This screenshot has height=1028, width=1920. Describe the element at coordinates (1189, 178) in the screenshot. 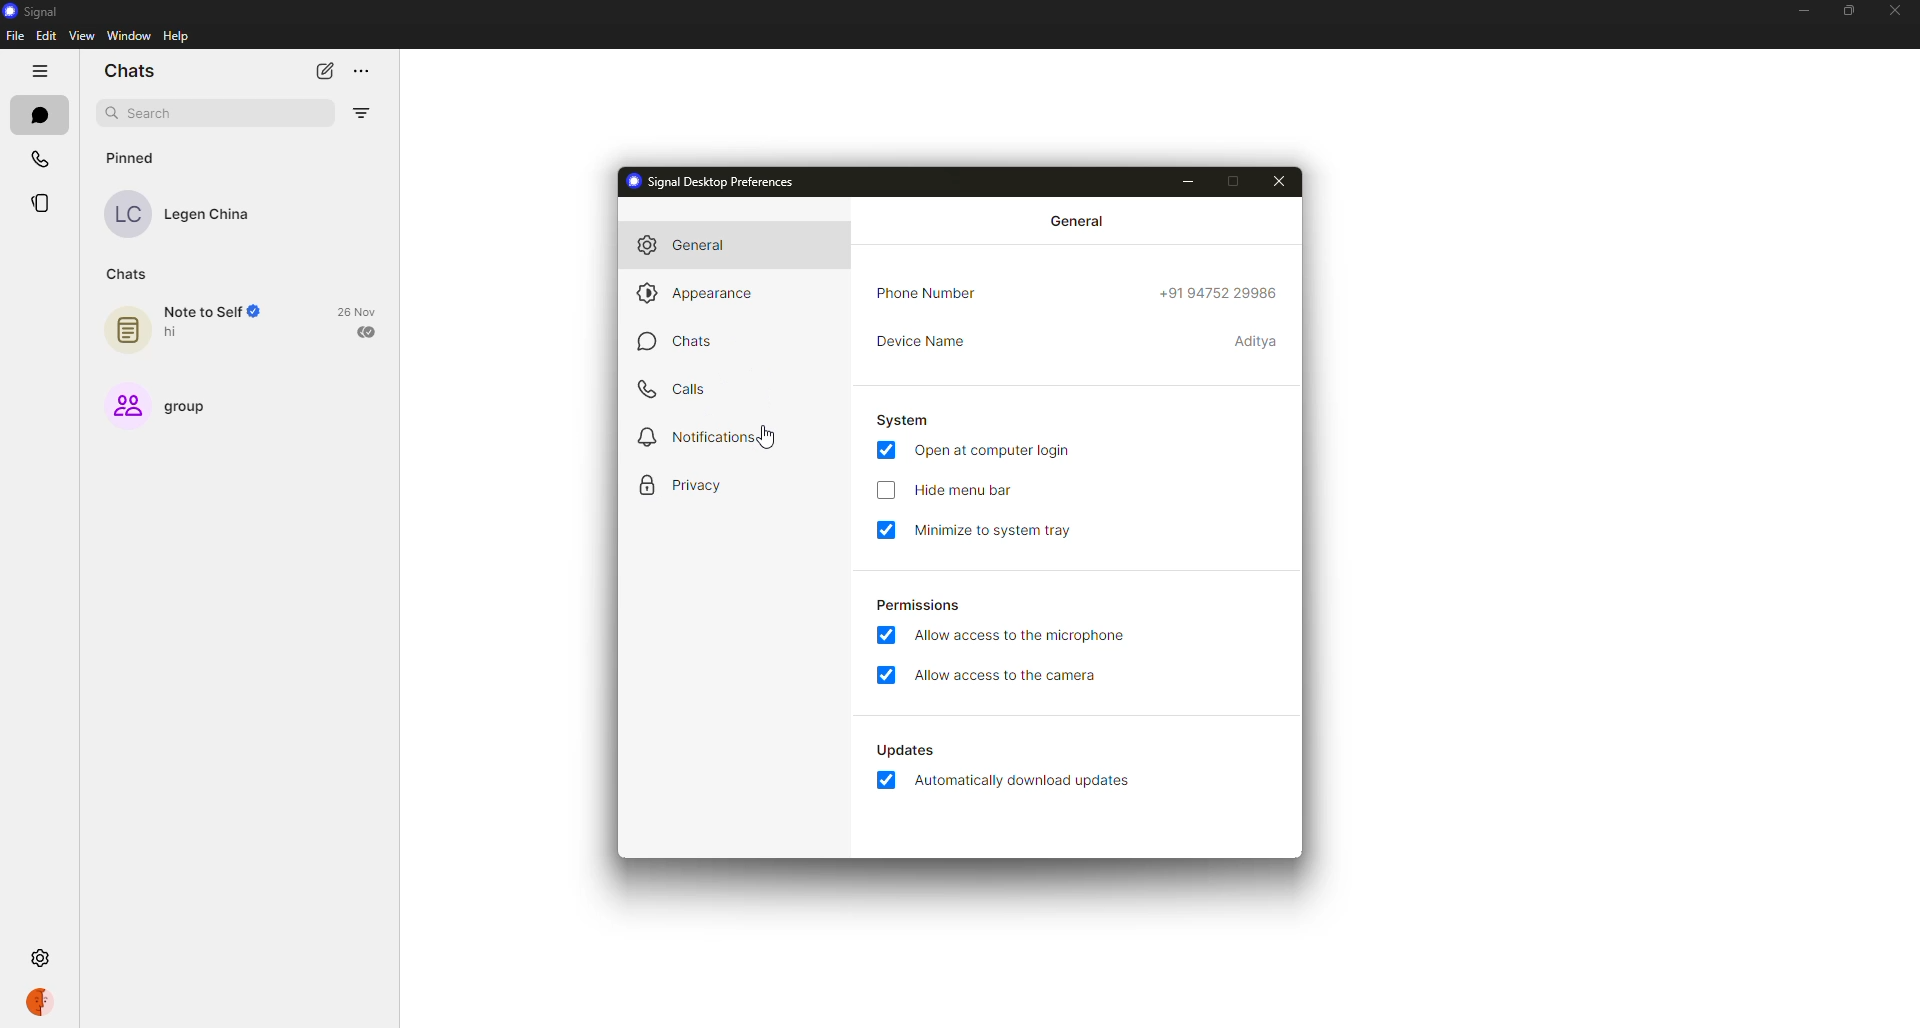

I see `minimize` at that location.